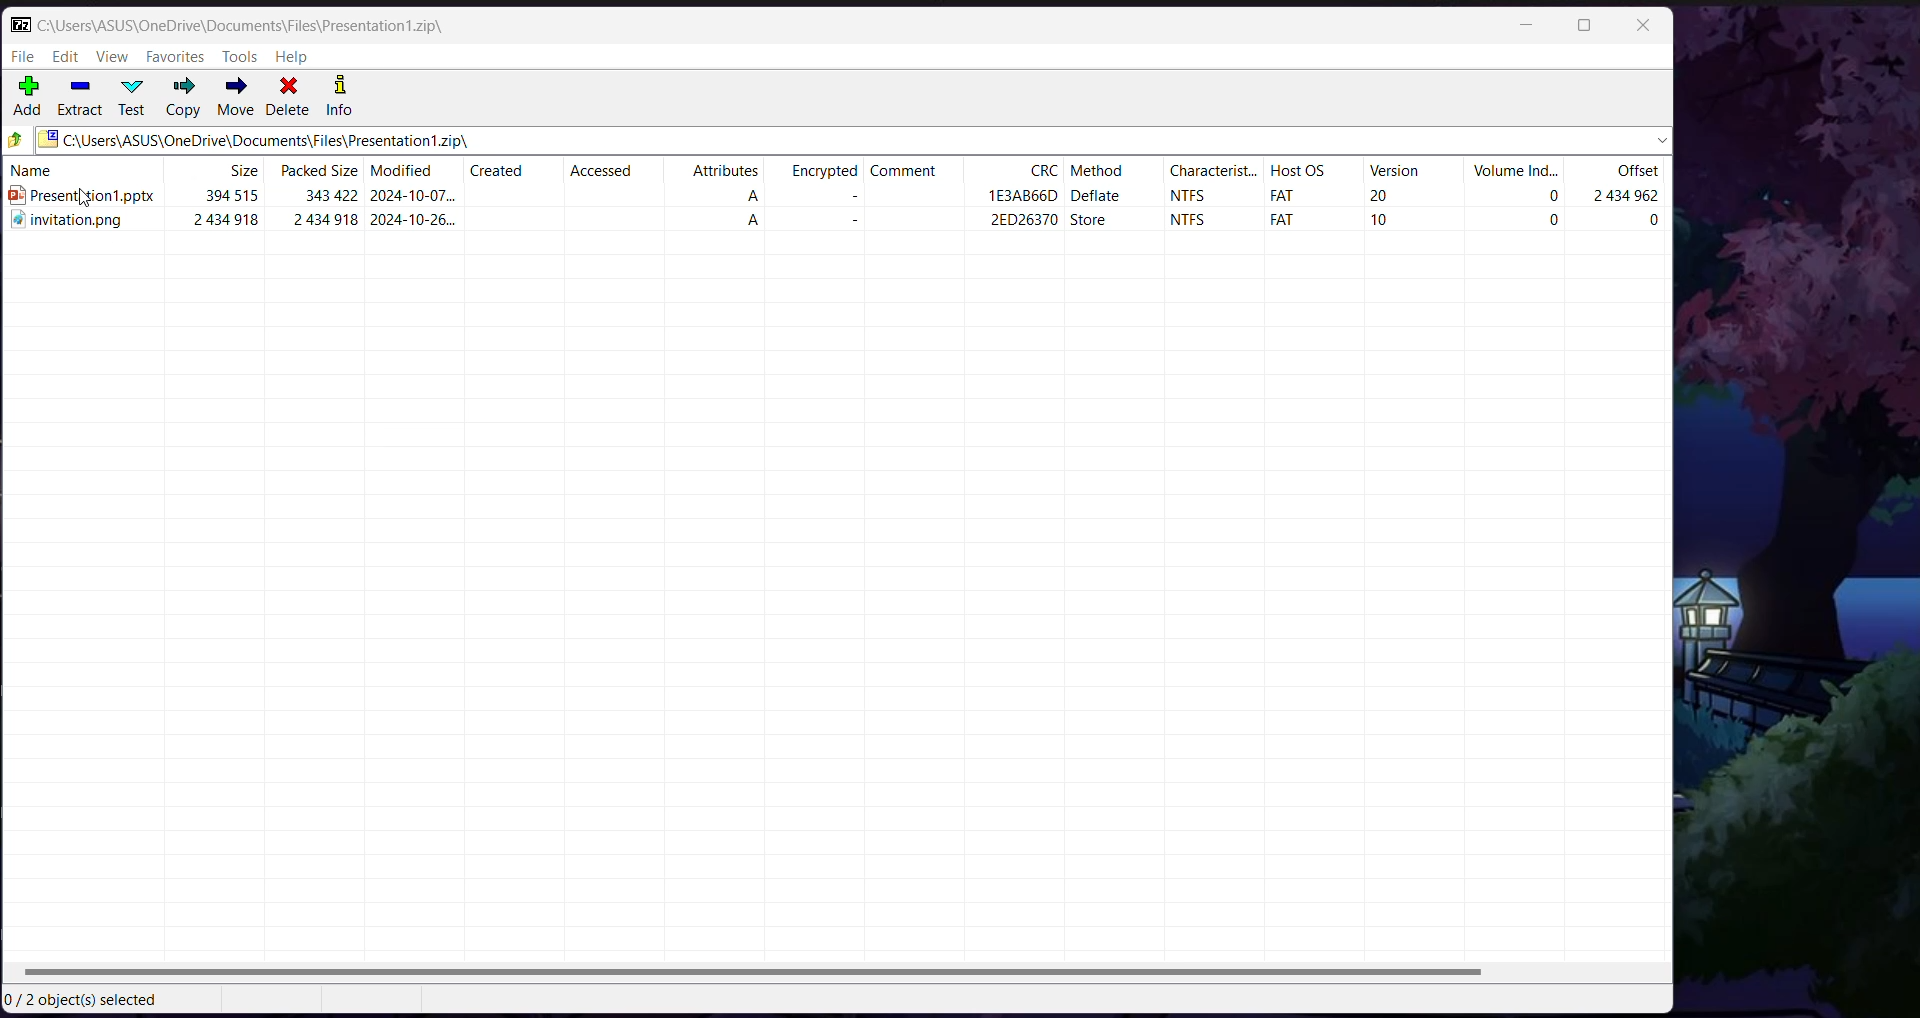 The width and height of the screenshot is (1920, 1018). Describe the element at coordinates (1192, 198) in the screenshot. I see `NTFS` at that location.